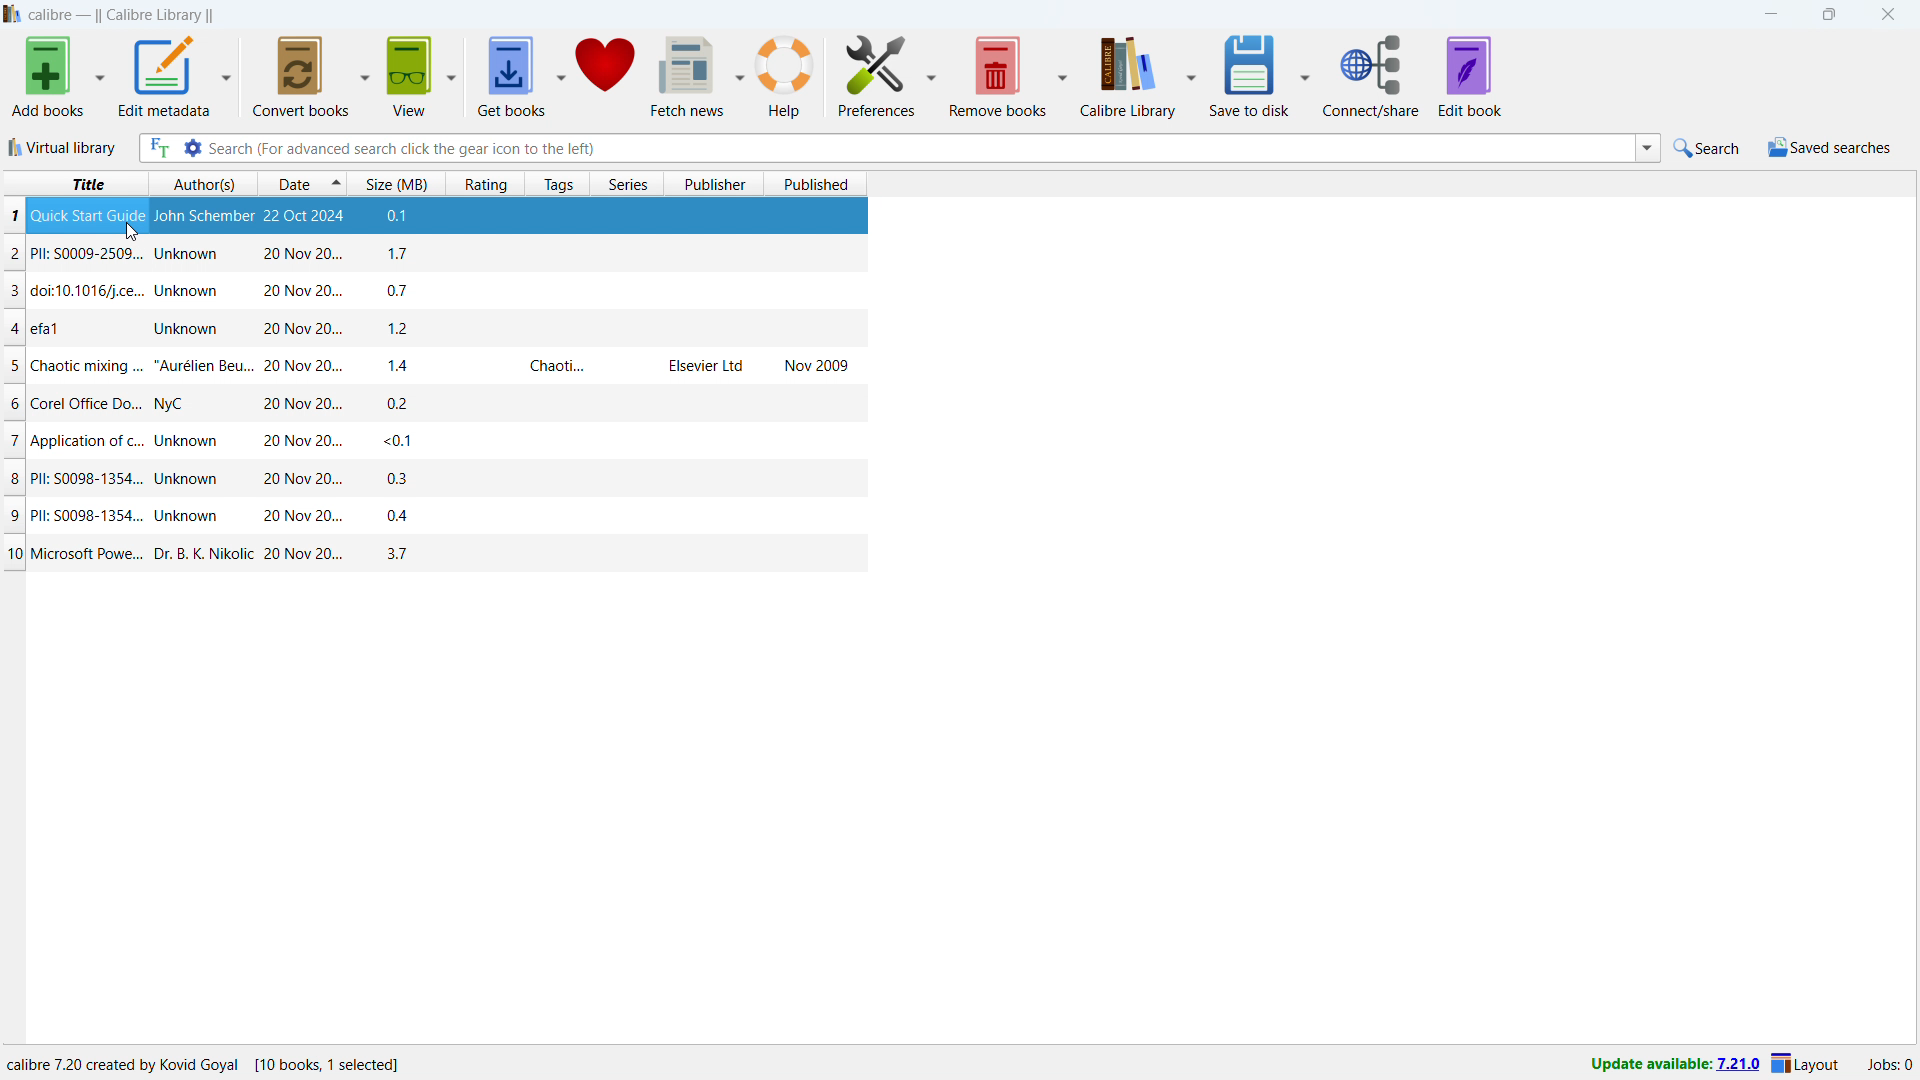  I want to click on convert books, so click(301, 75).